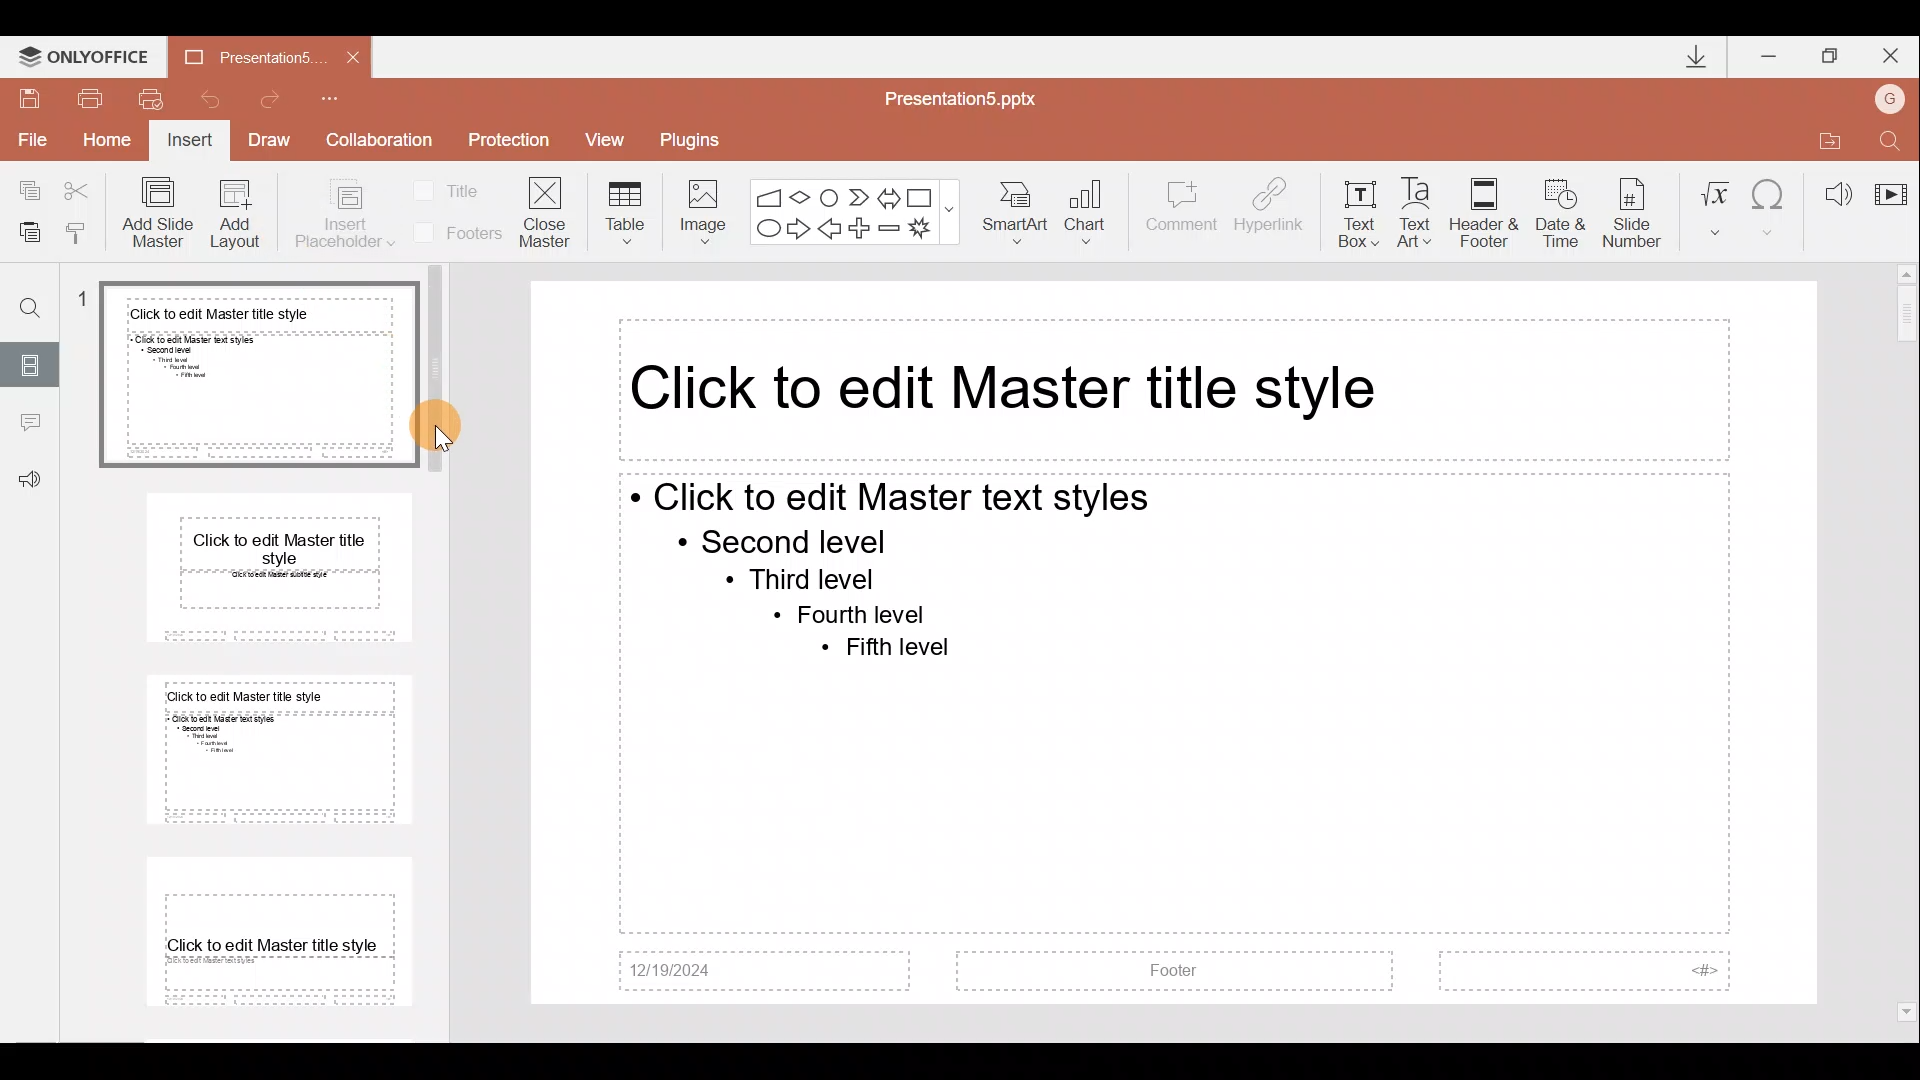 Image resolution: width=1920 pixels, height=1080 pixels. Describe the element at coordinates (83, 52) in the screenshot. I see `ONLYOFFICE` at that location.